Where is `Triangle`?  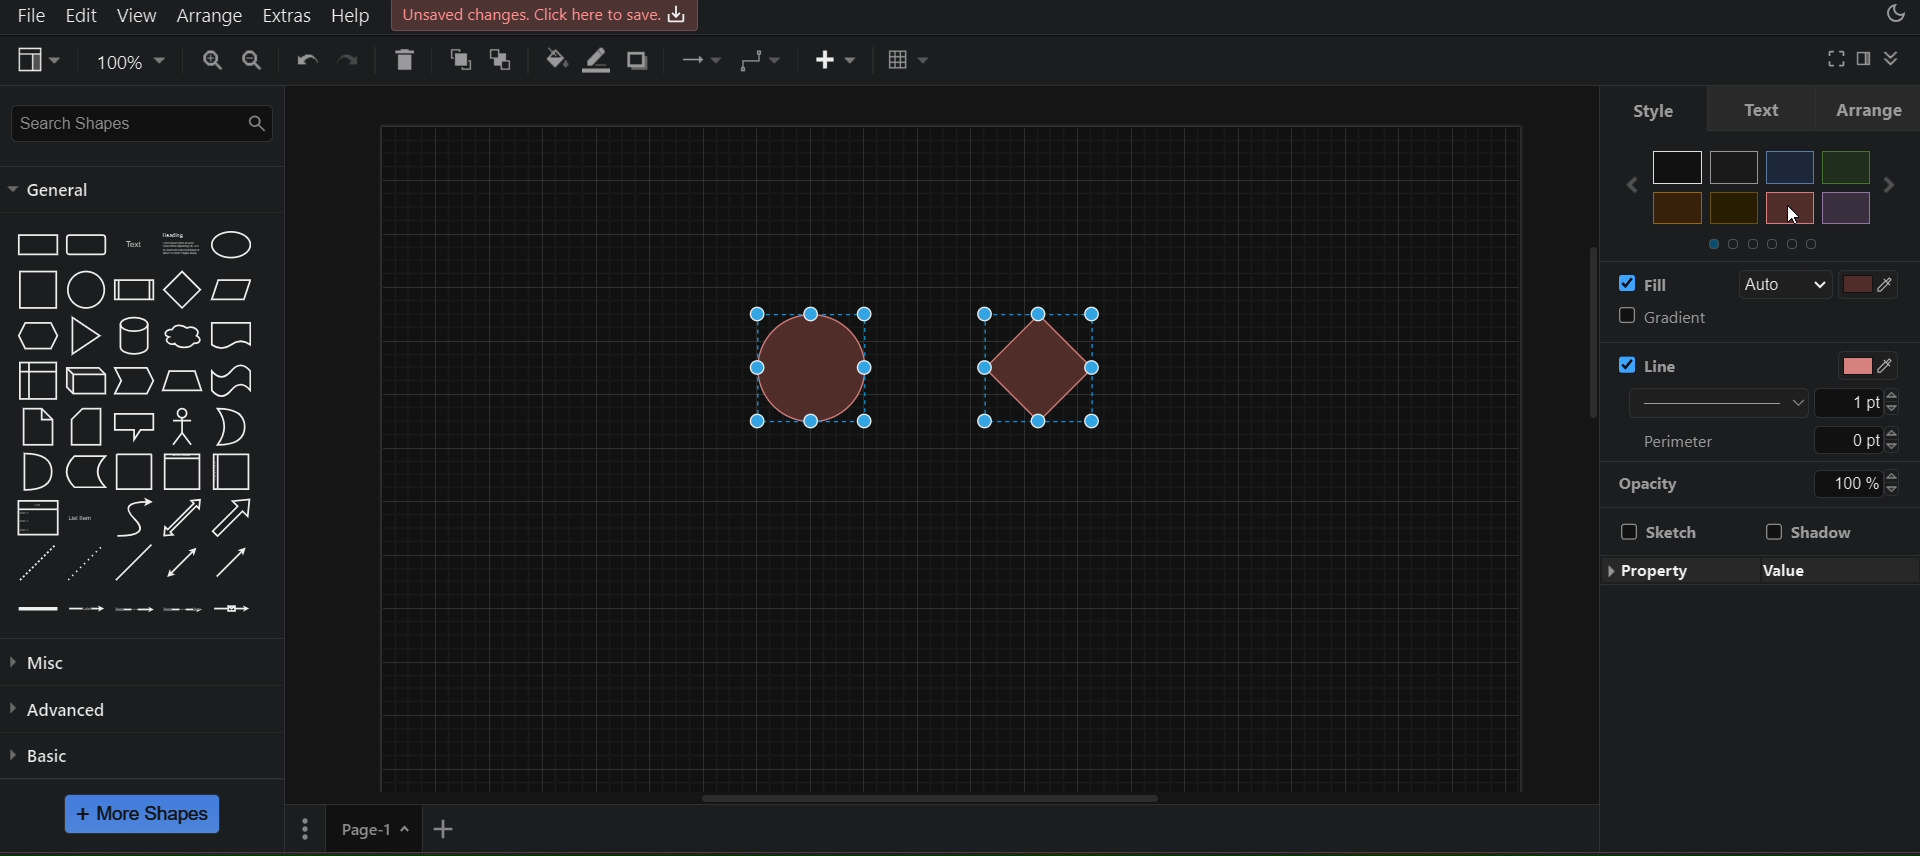
Triangle is located at coordinates (83, 335).